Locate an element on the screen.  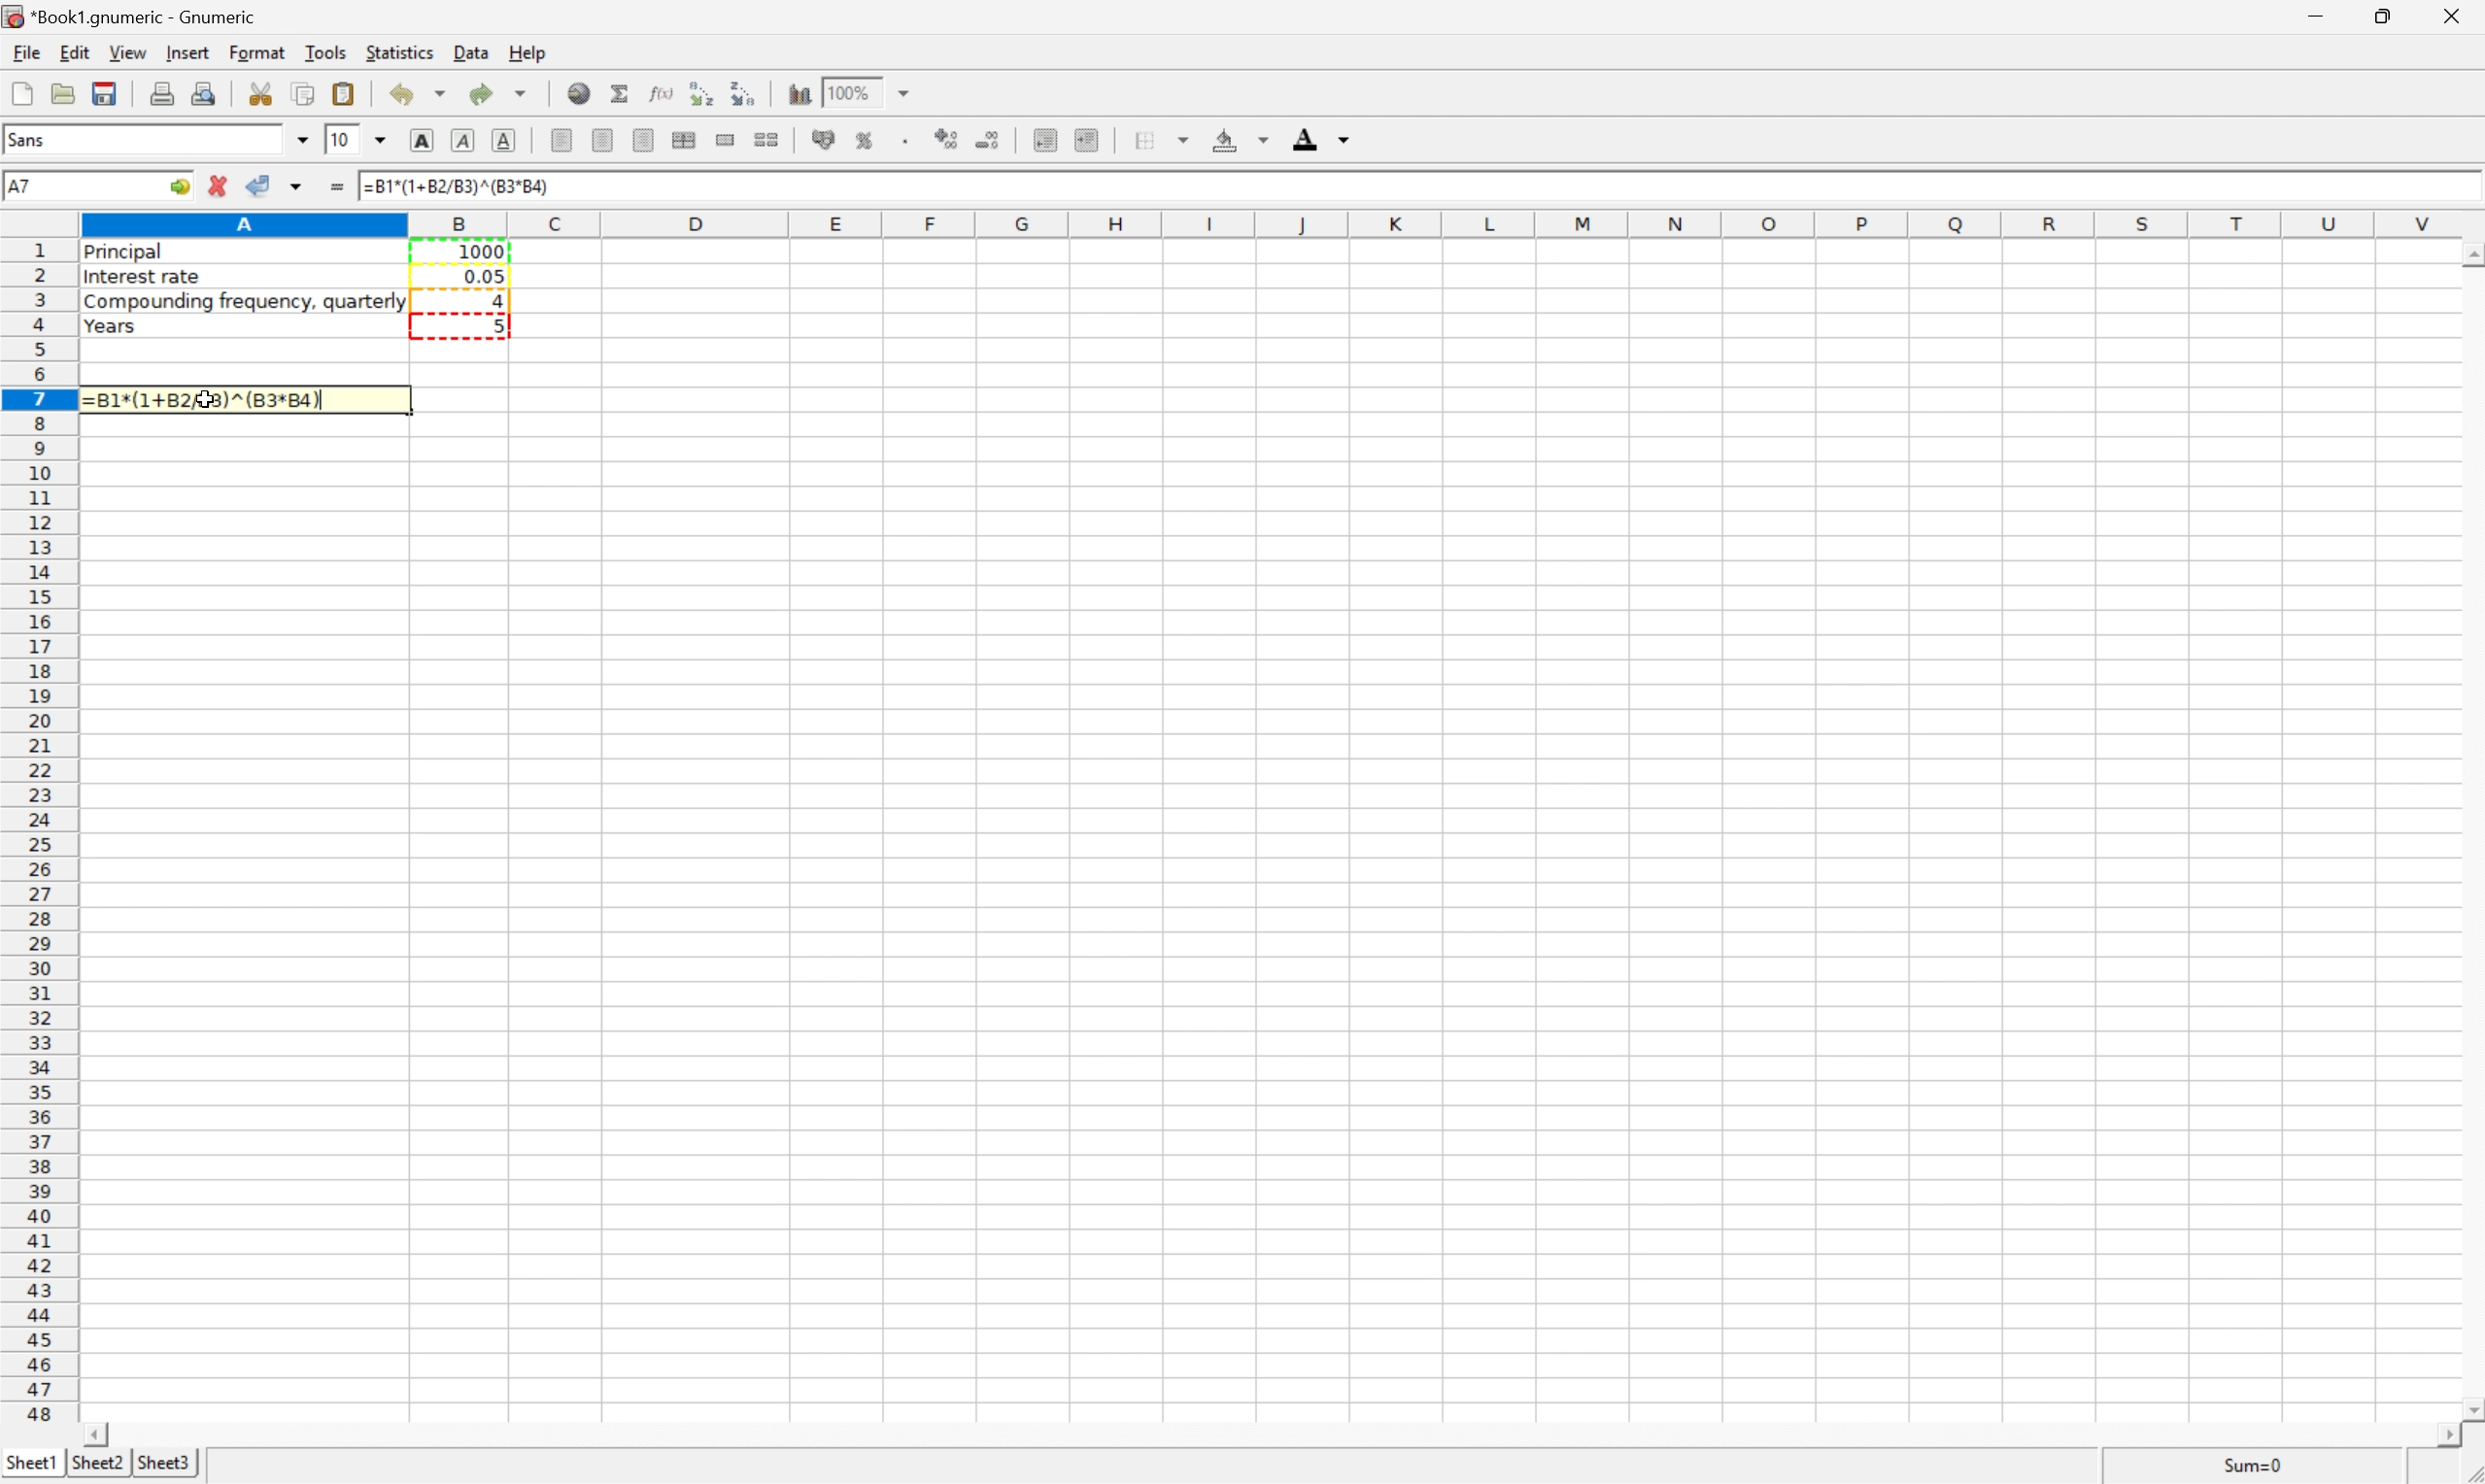
new is located at coordinates (19, 91).